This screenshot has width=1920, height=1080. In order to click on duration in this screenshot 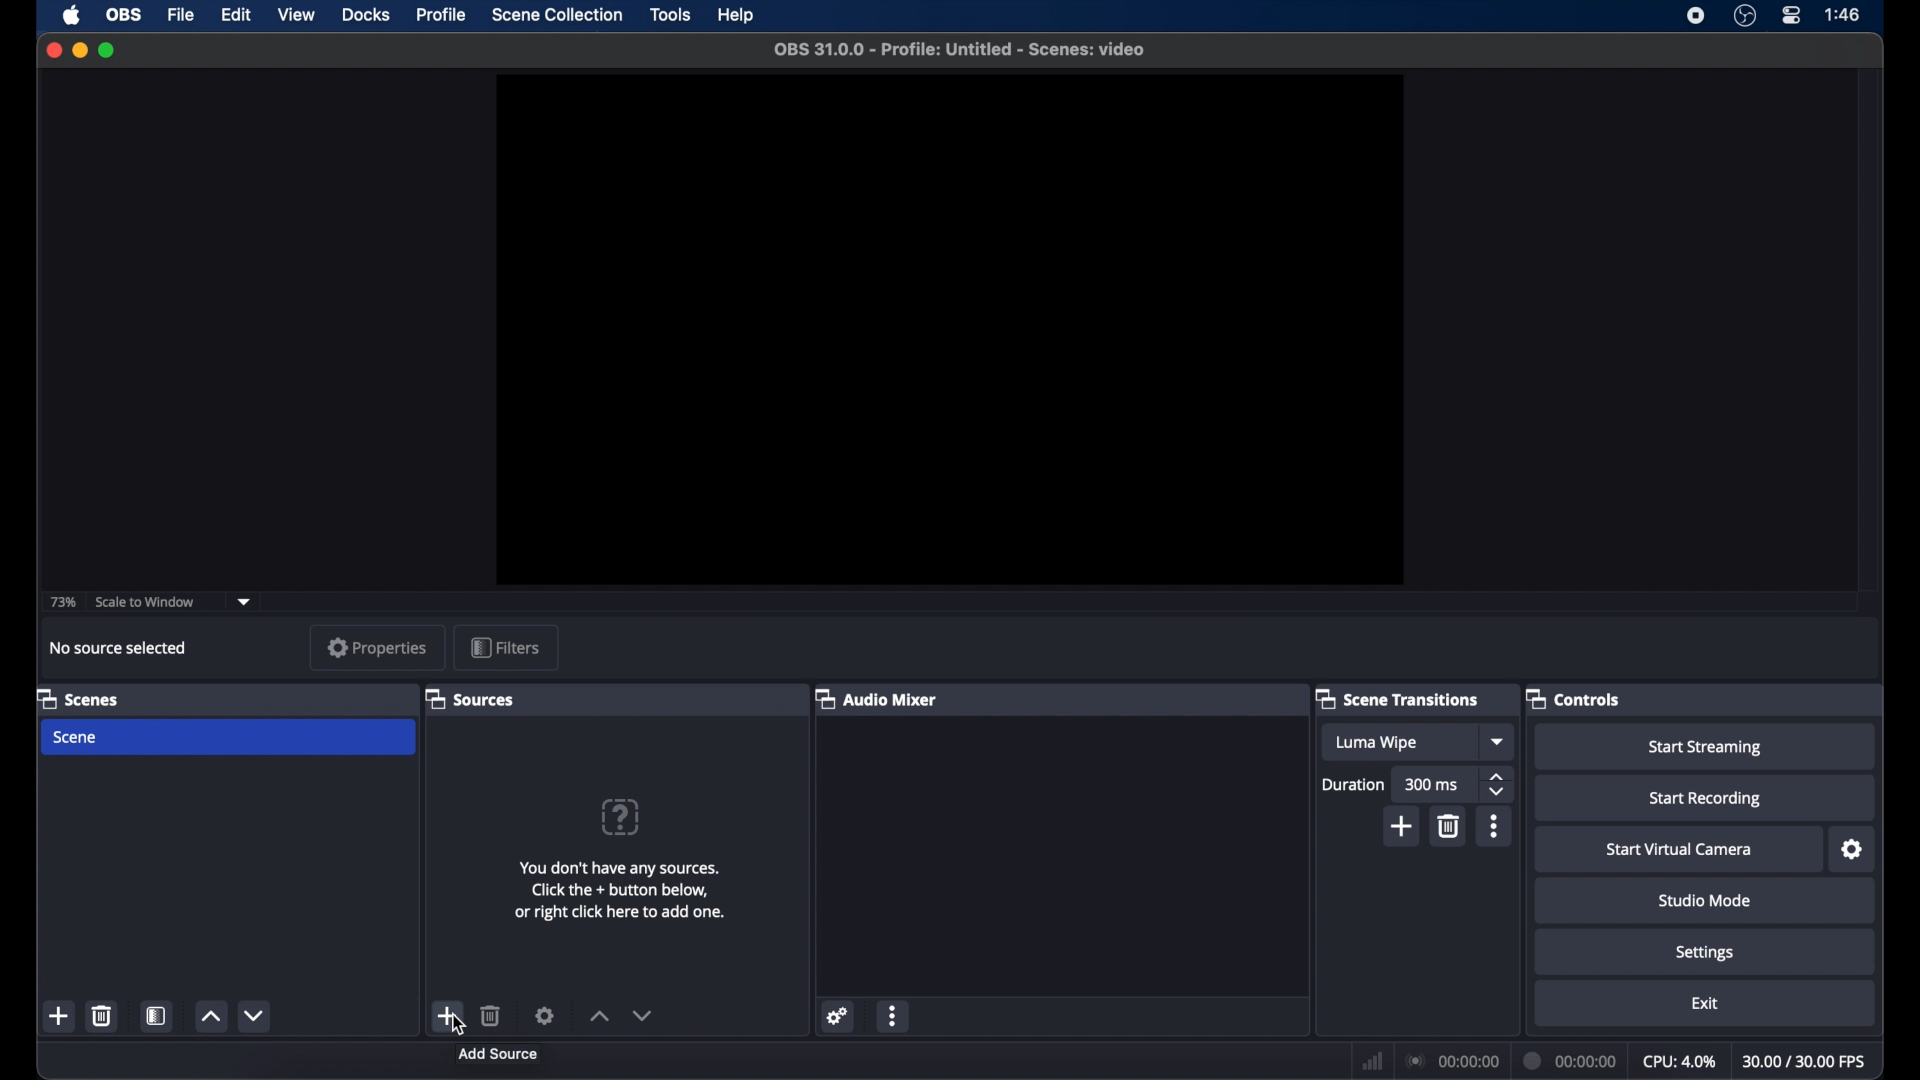, I will do `click(1572, 1062)`.